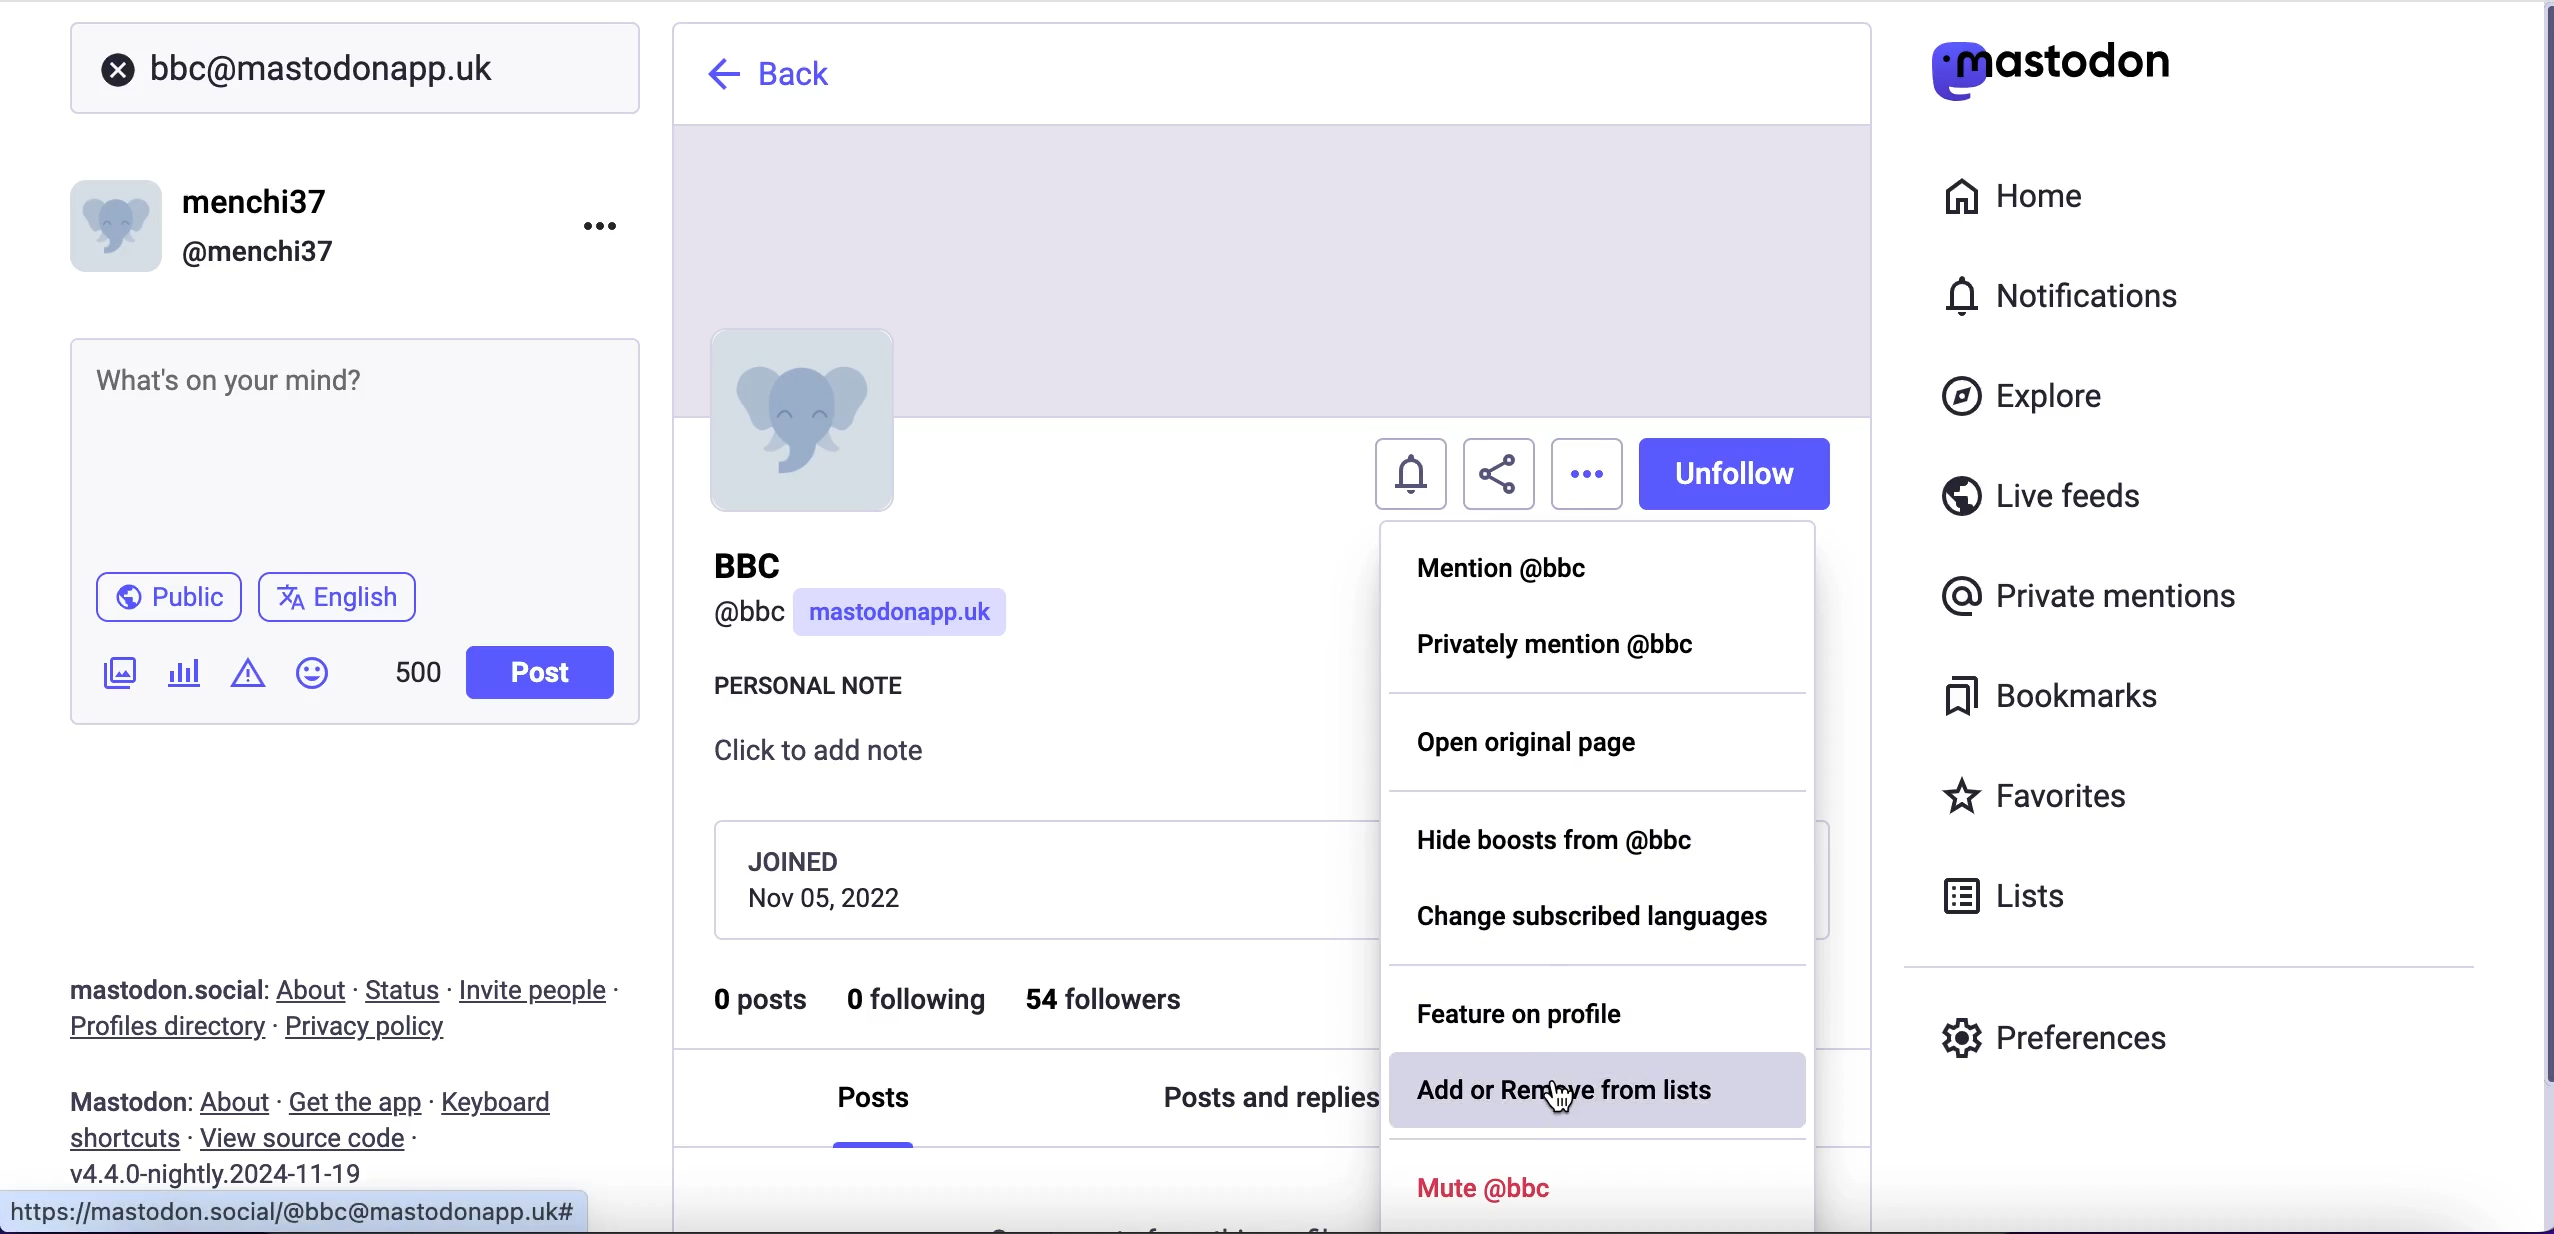 Image resolution: width=2554 pixels, height=1234 pixels. I want to click on hide boosts from @bbc, so click(1603, 841).